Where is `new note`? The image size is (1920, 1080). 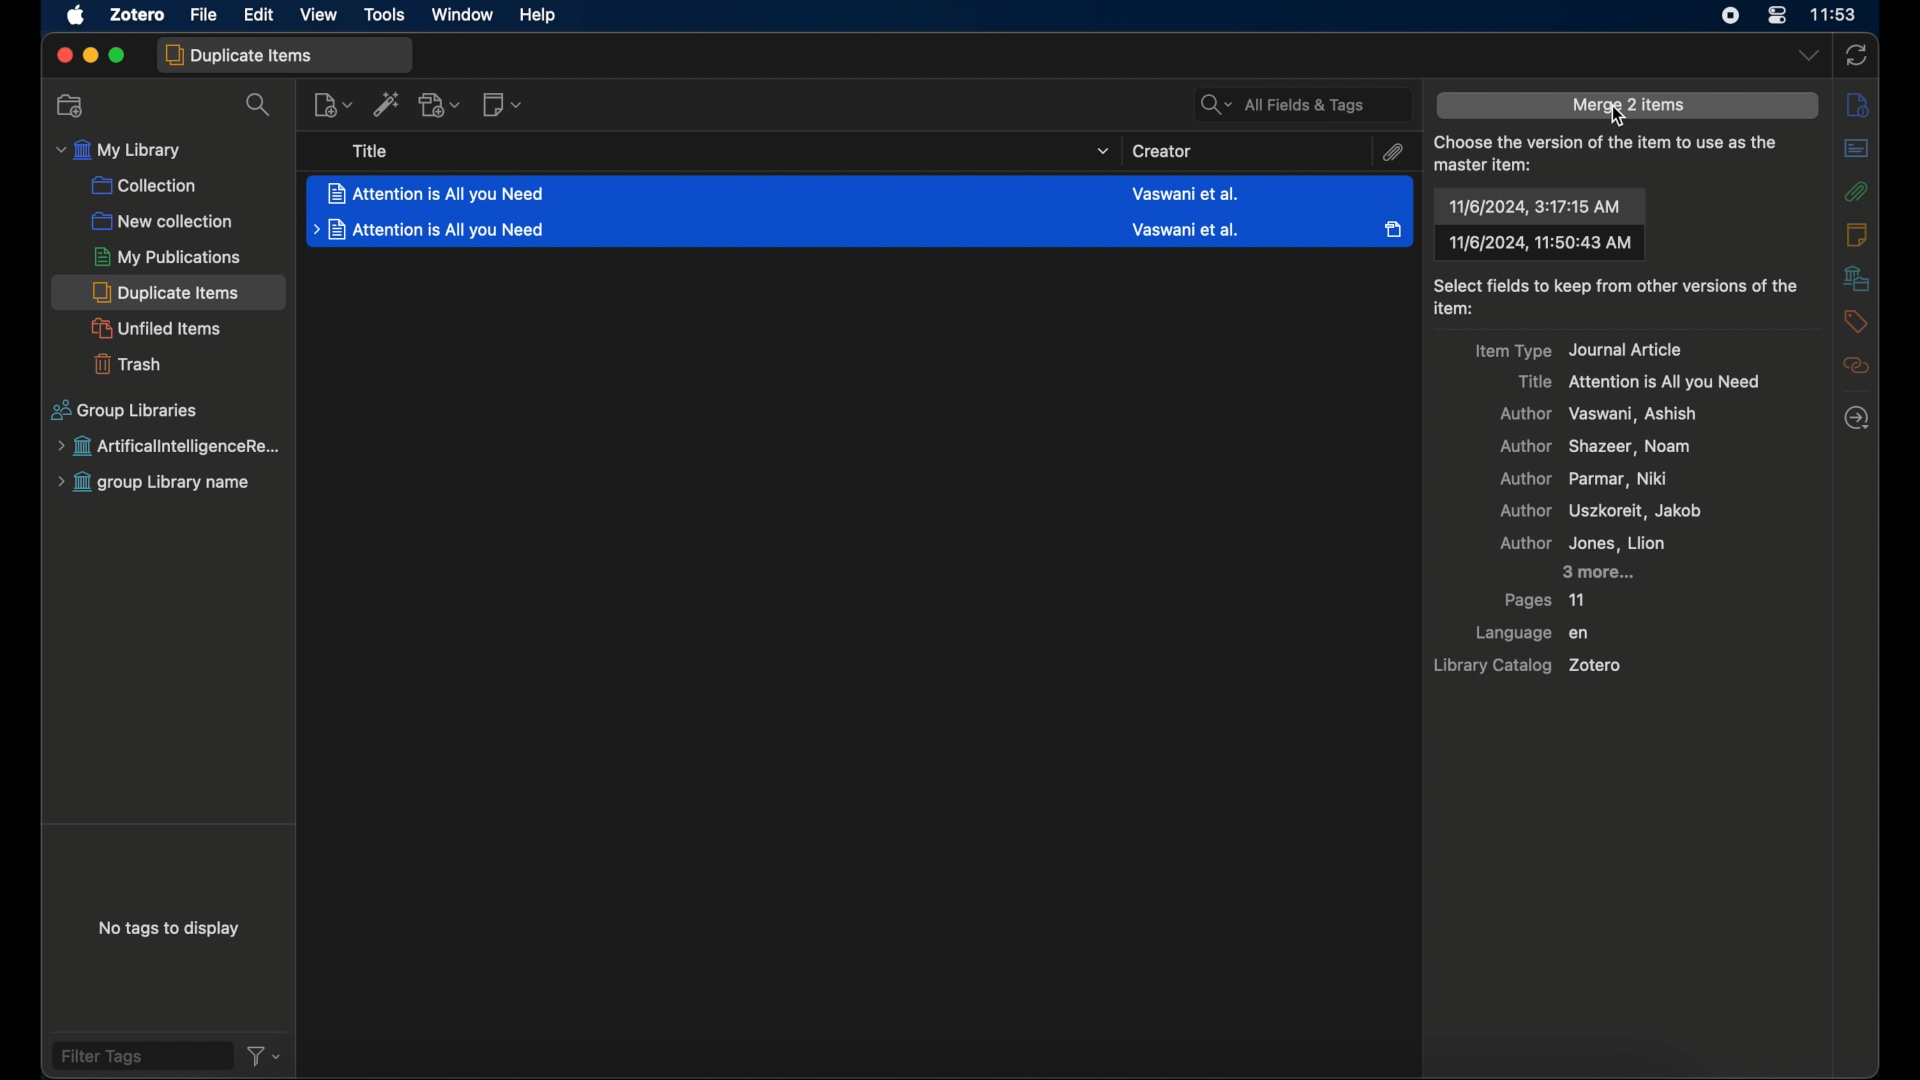
new note is located at coordinates (503, 105).